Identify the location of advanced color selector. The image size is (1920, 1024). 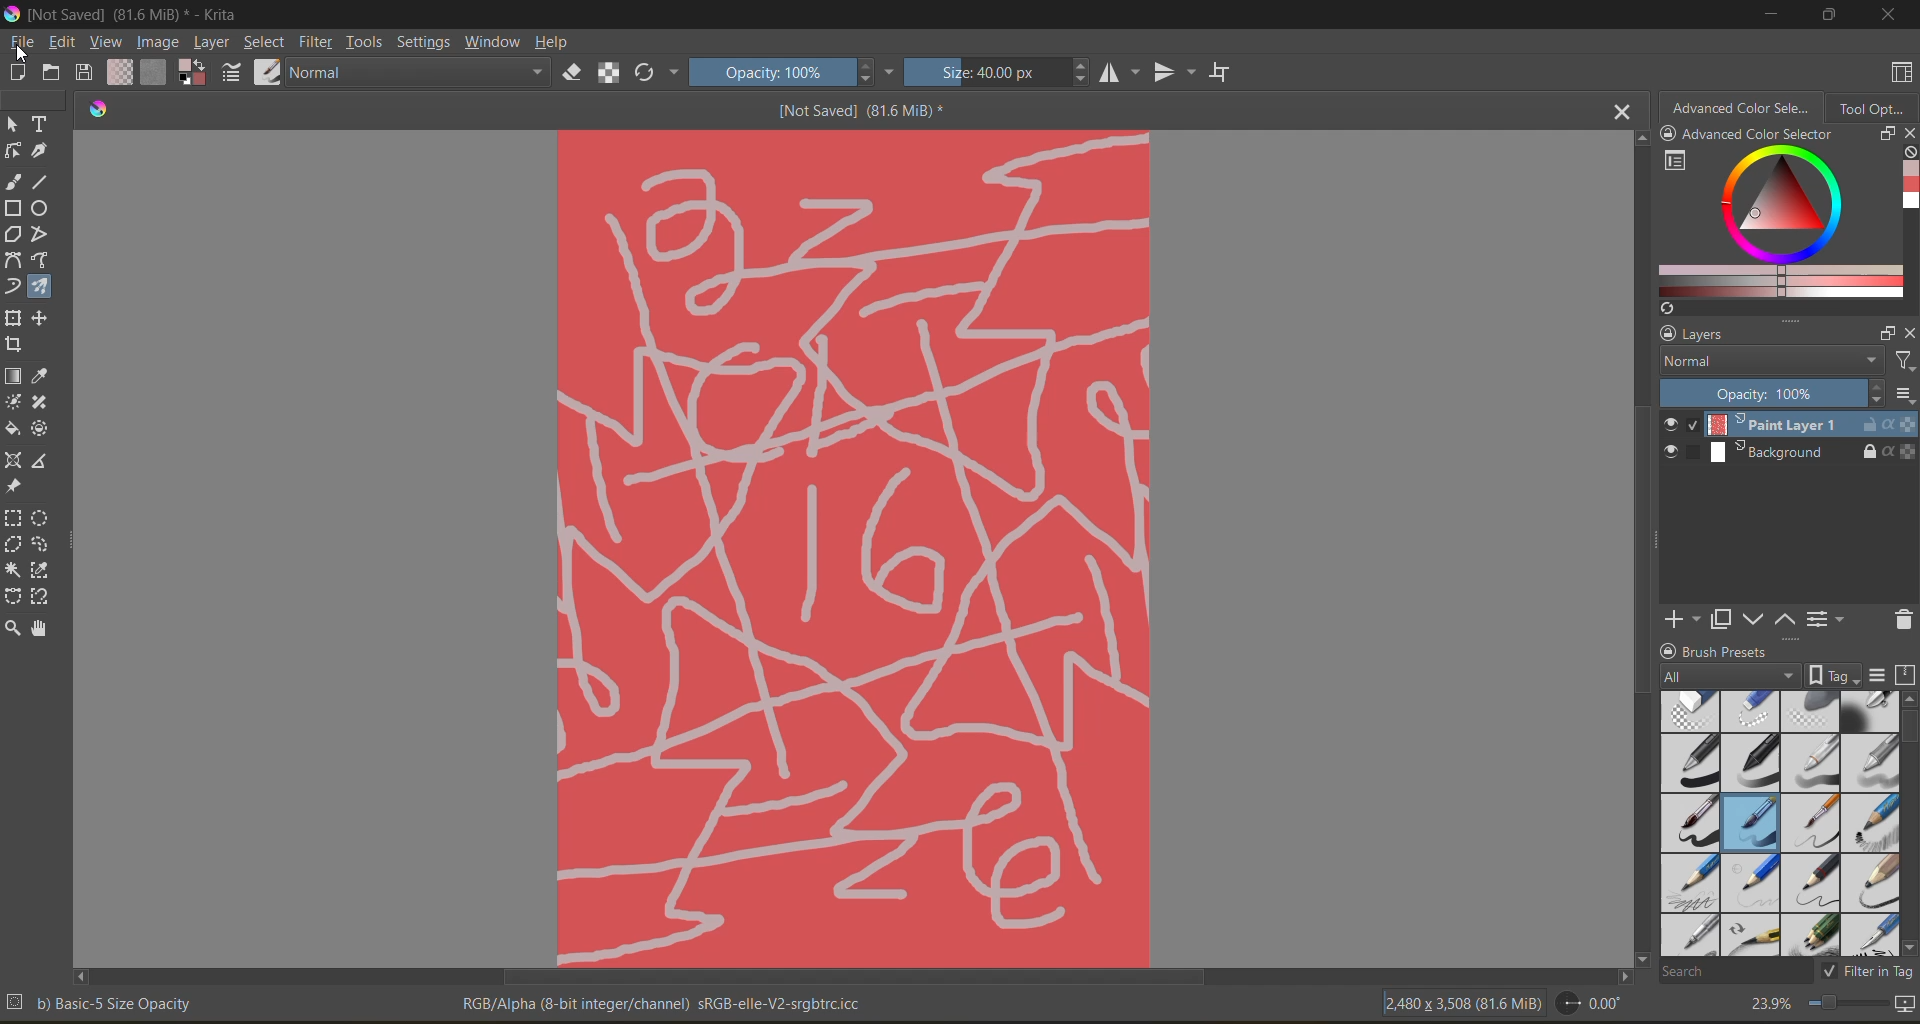
(1741, 106).